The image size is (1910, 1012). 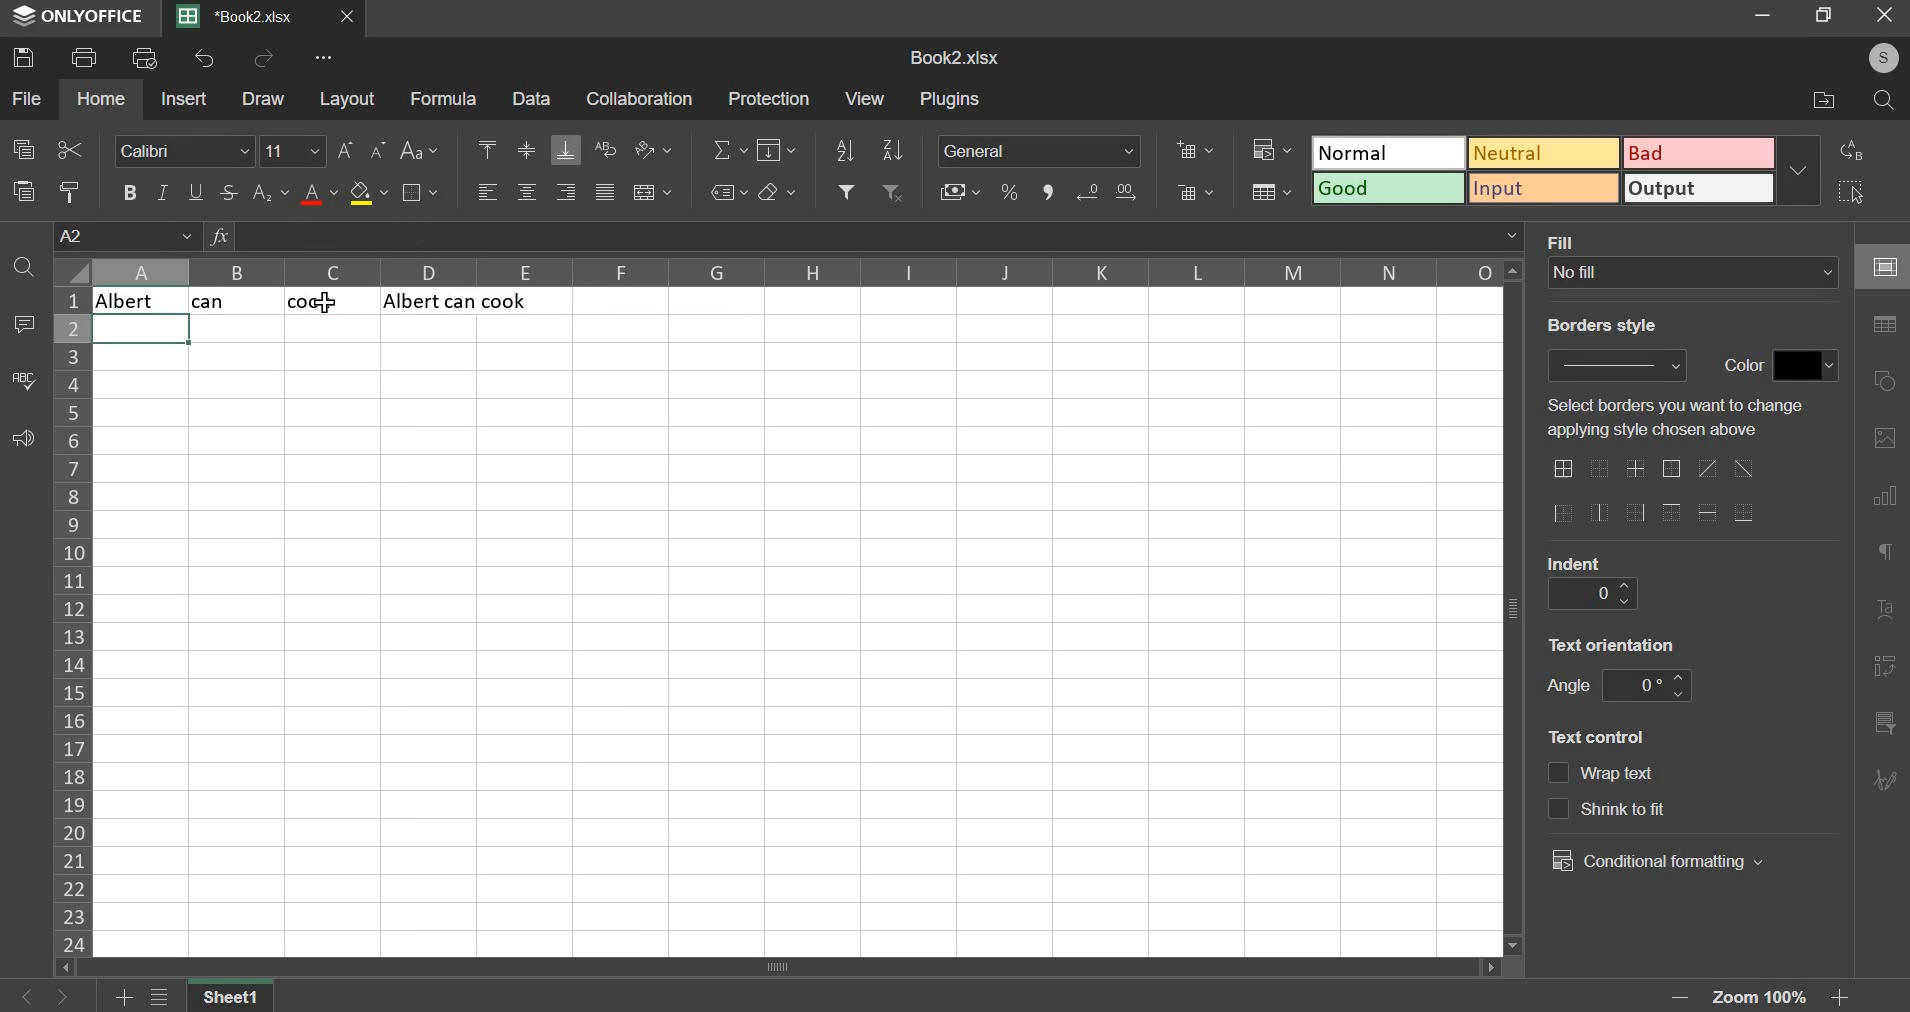 What do you see at coordinates (1196, 192) in the screenshot?
I see `delete cells` at bounding box center [1196, 192].